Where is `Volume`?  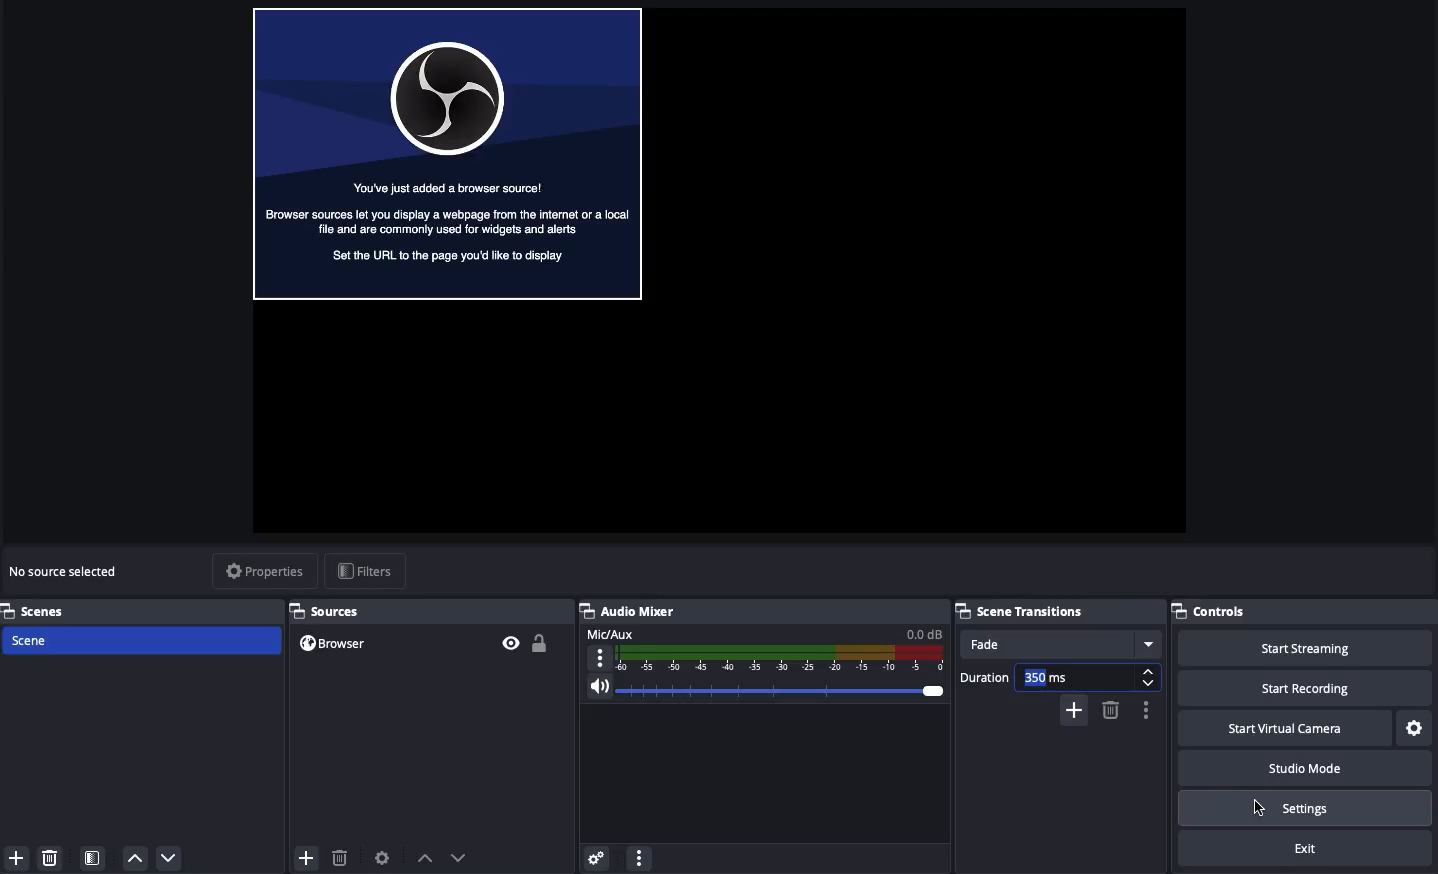 Volume is located at coordinates (763, 687).